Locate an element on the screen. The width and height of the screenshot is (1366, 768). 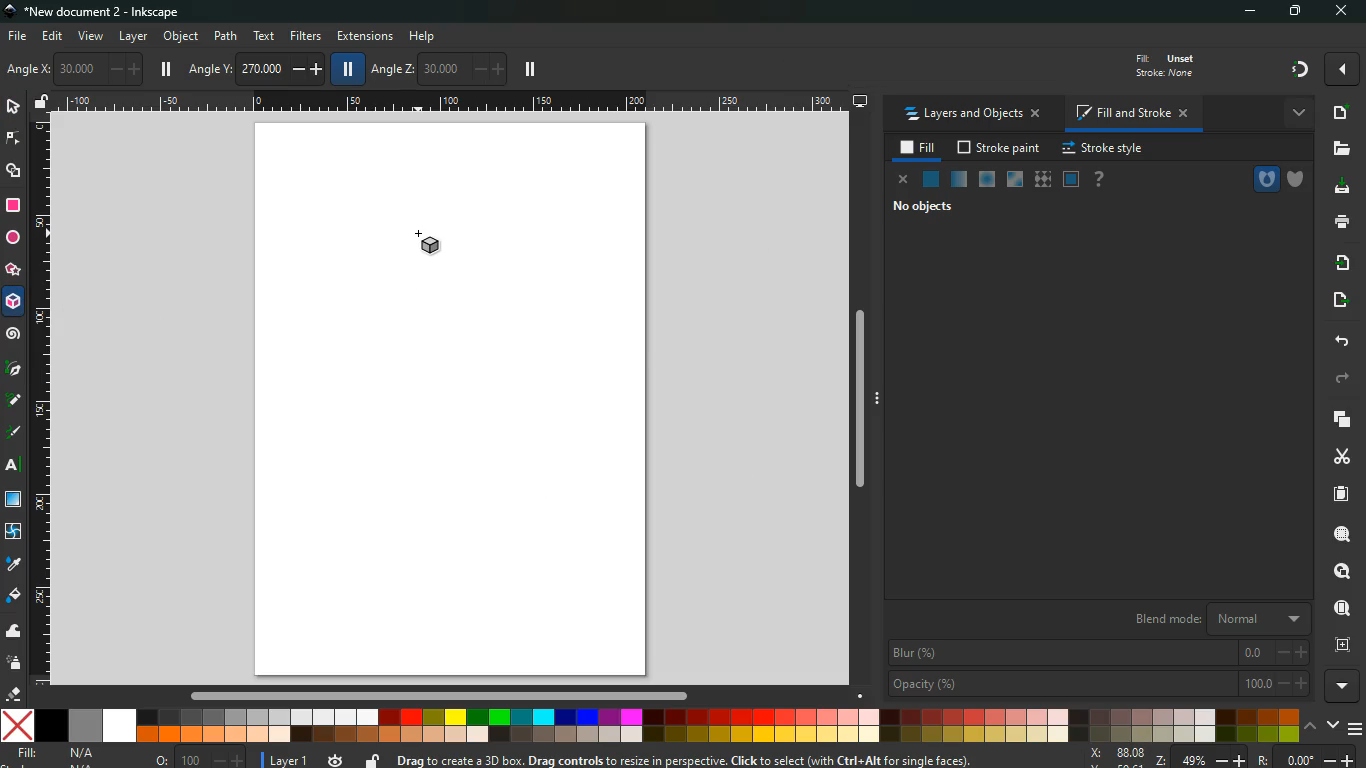
angle y is located at coordinates (258, 66).